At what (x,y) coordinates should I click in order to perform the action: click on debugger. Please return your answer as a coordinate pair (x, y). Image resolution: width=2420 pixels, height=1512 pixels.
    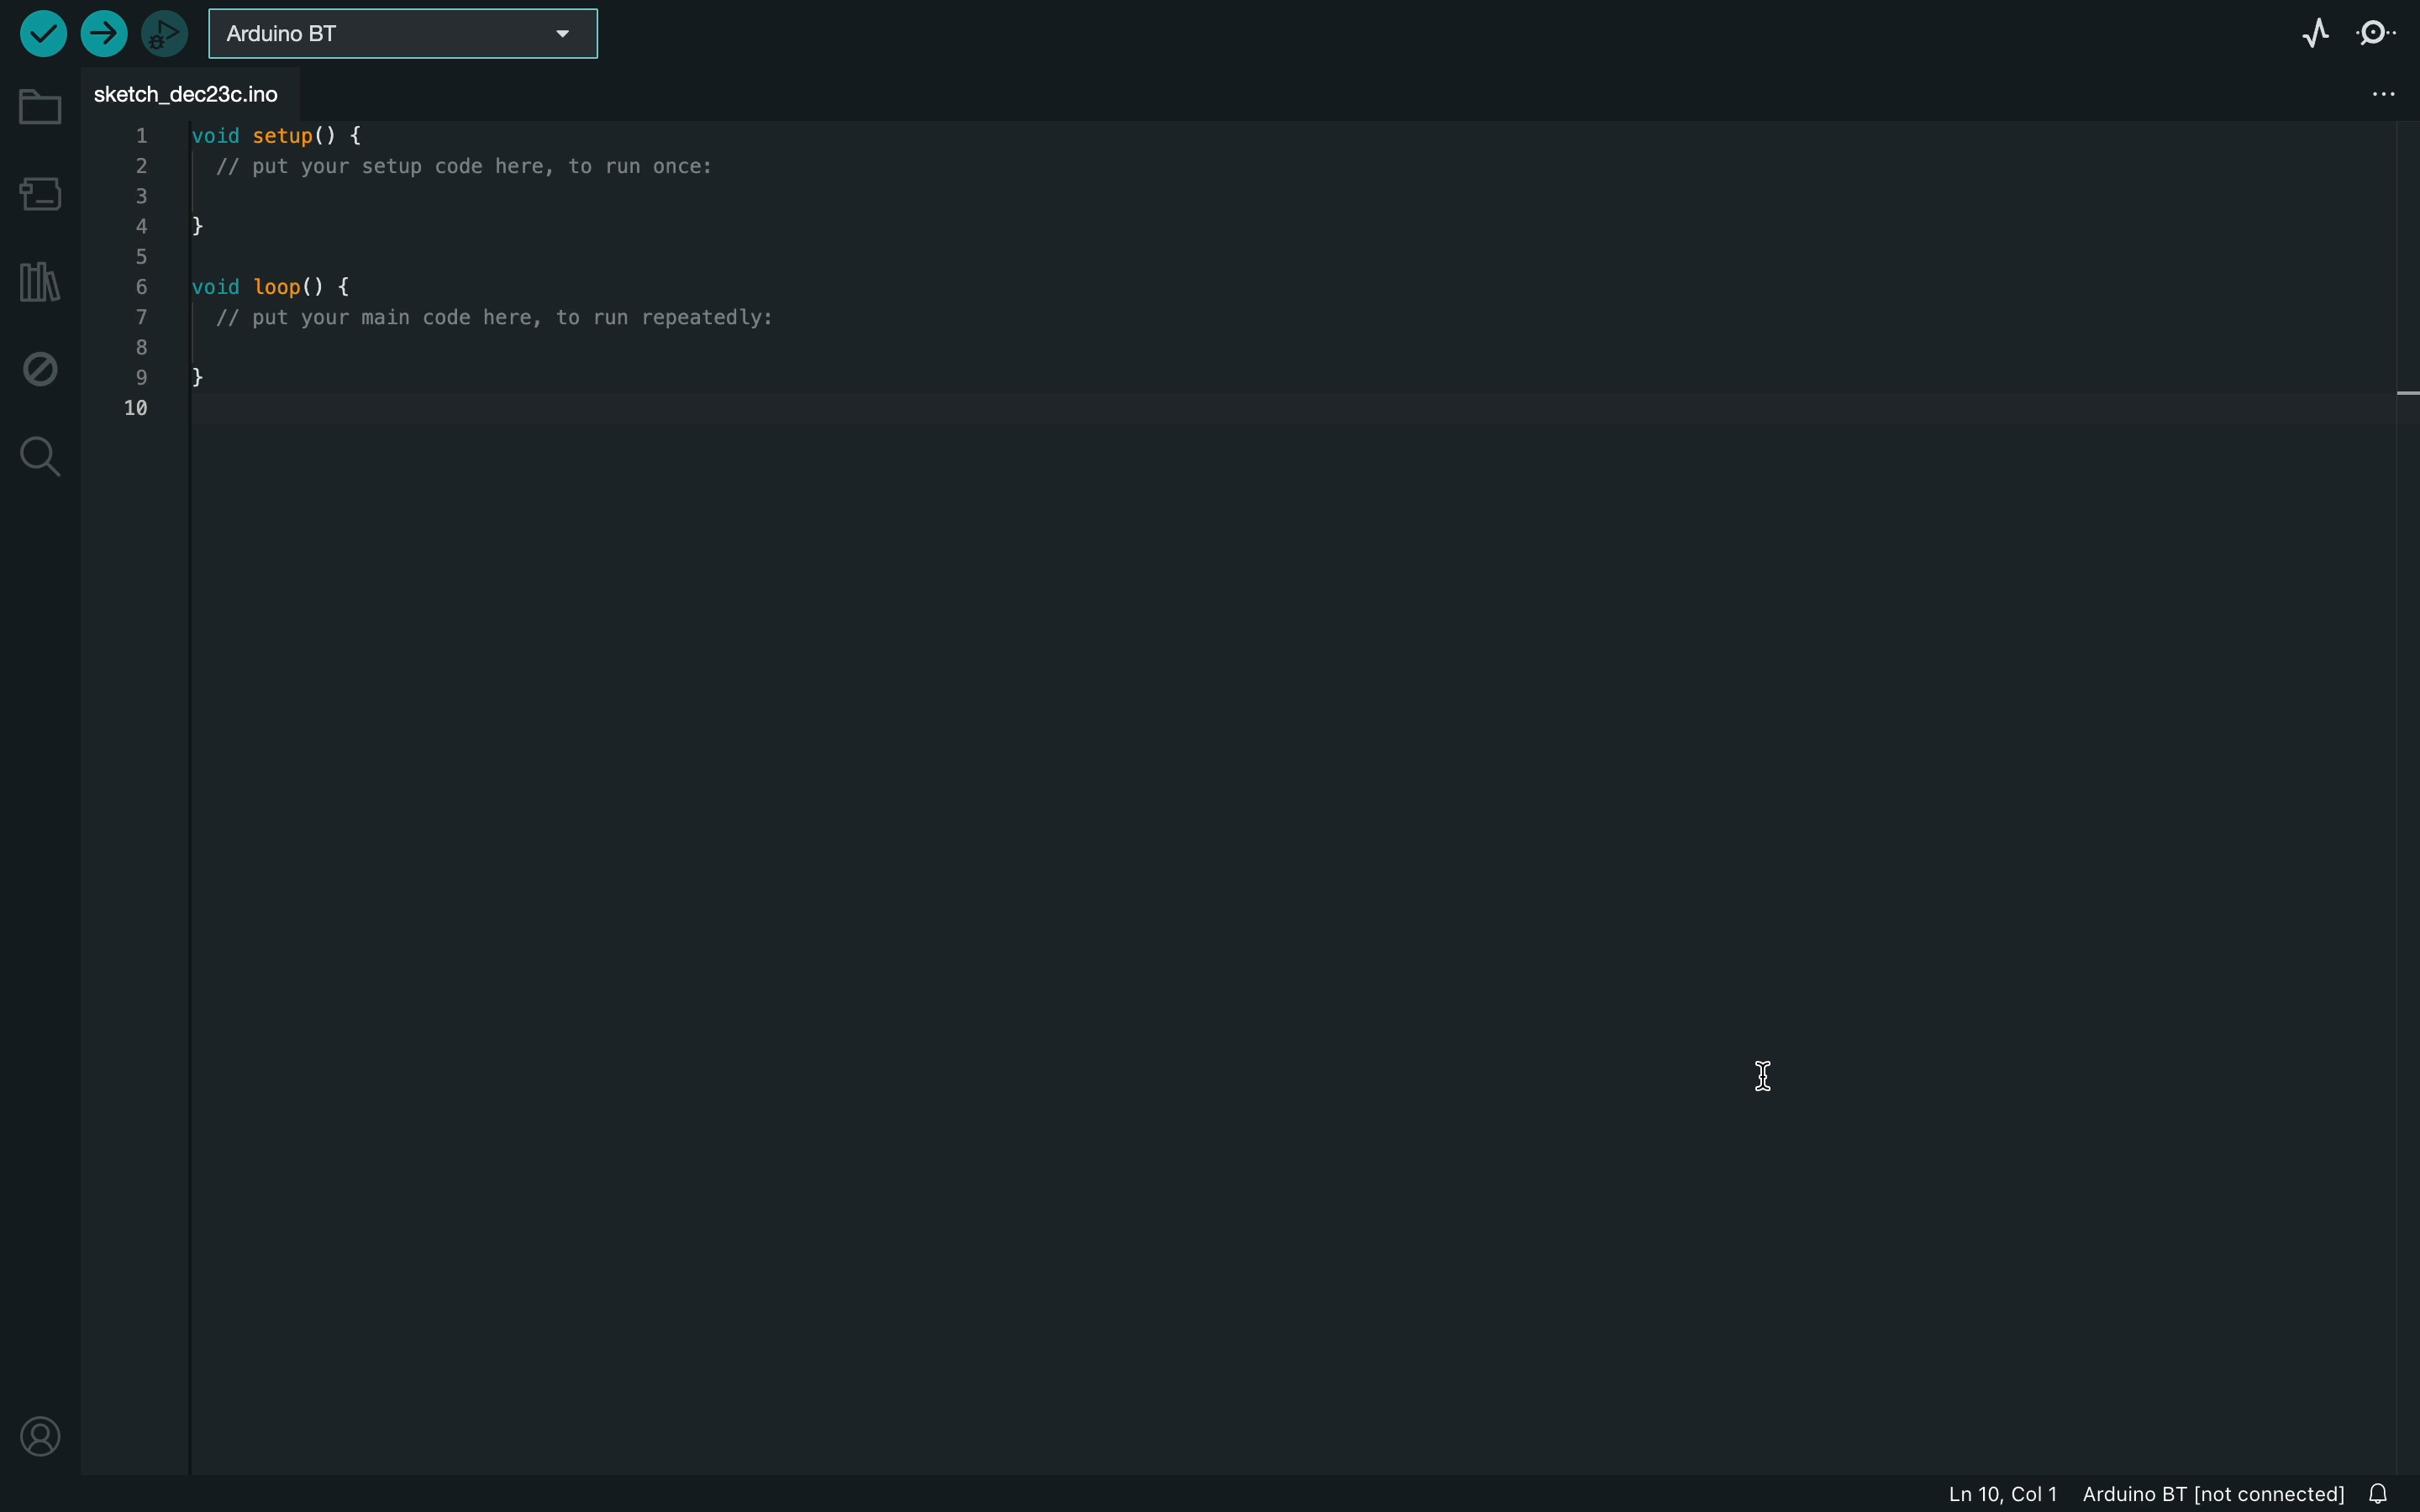
    Looking at the image, I should click on (168, 35).